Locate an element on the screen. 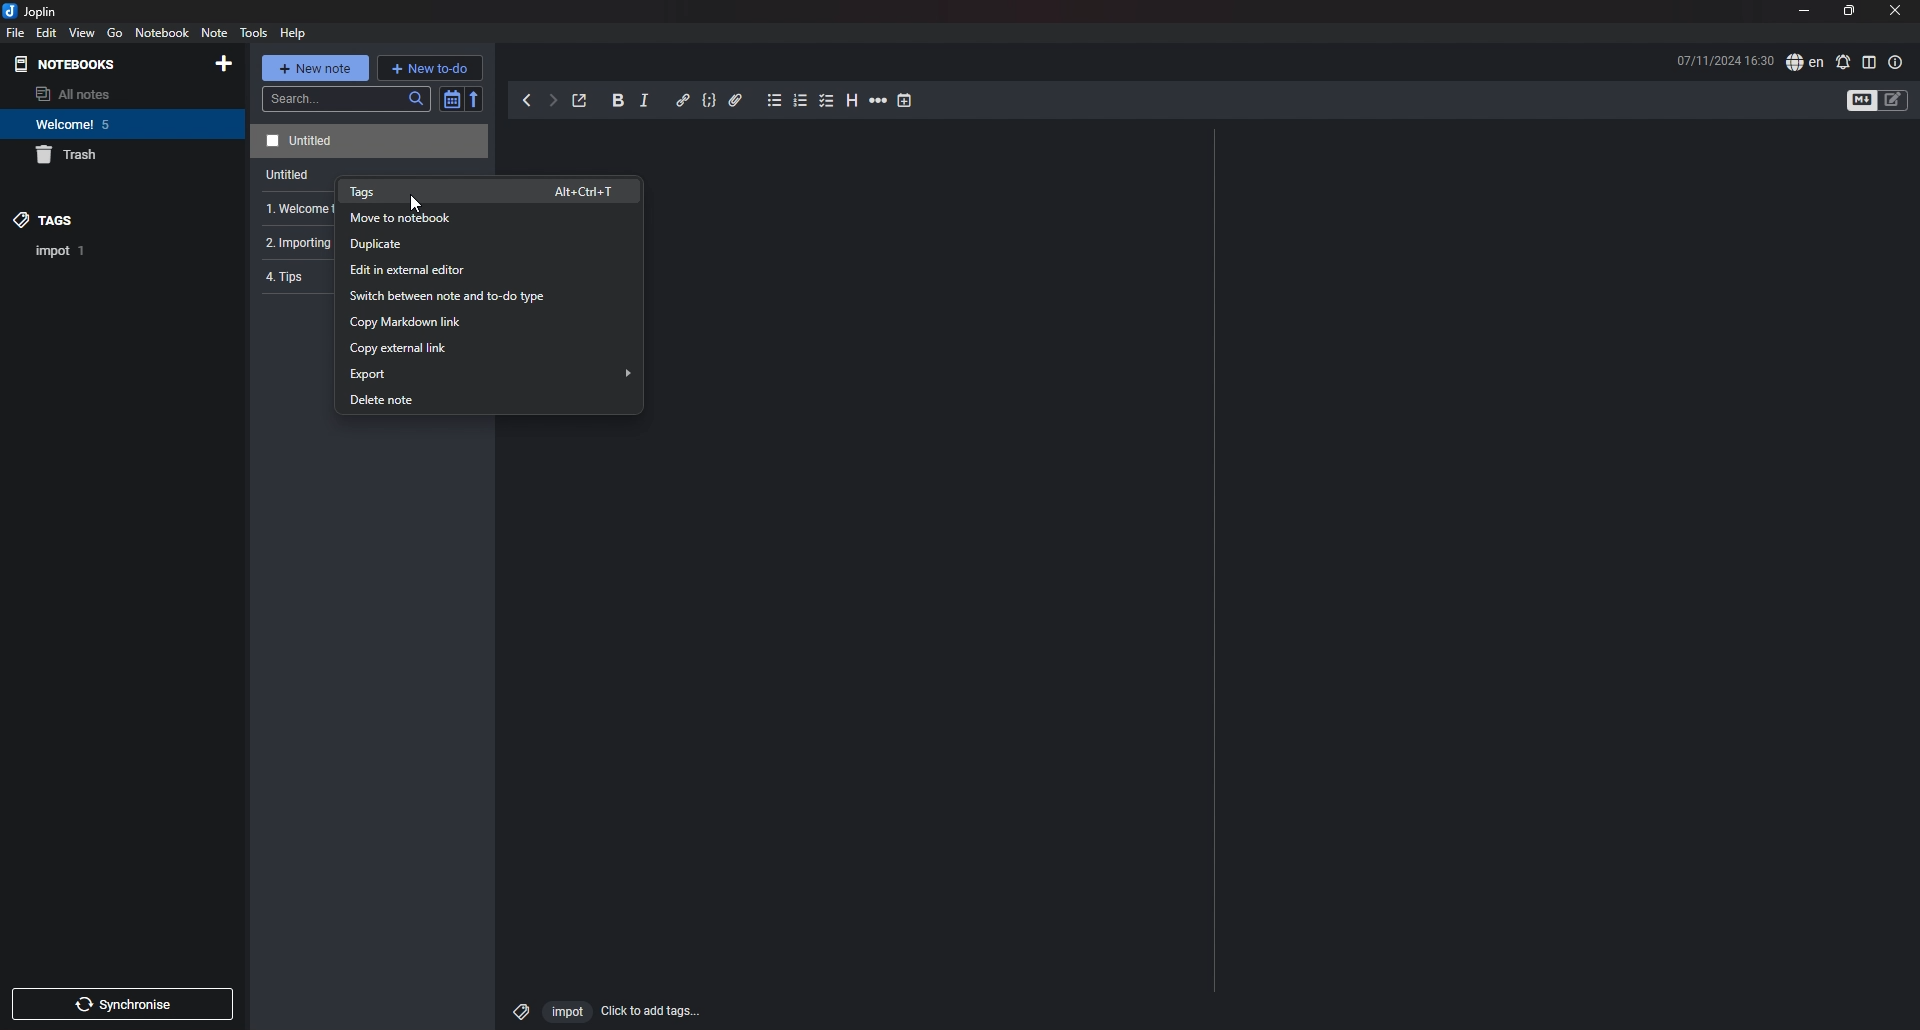 The width and height of the screenshot is (1920, 1030). notebook is located at coordinates (101, 124).